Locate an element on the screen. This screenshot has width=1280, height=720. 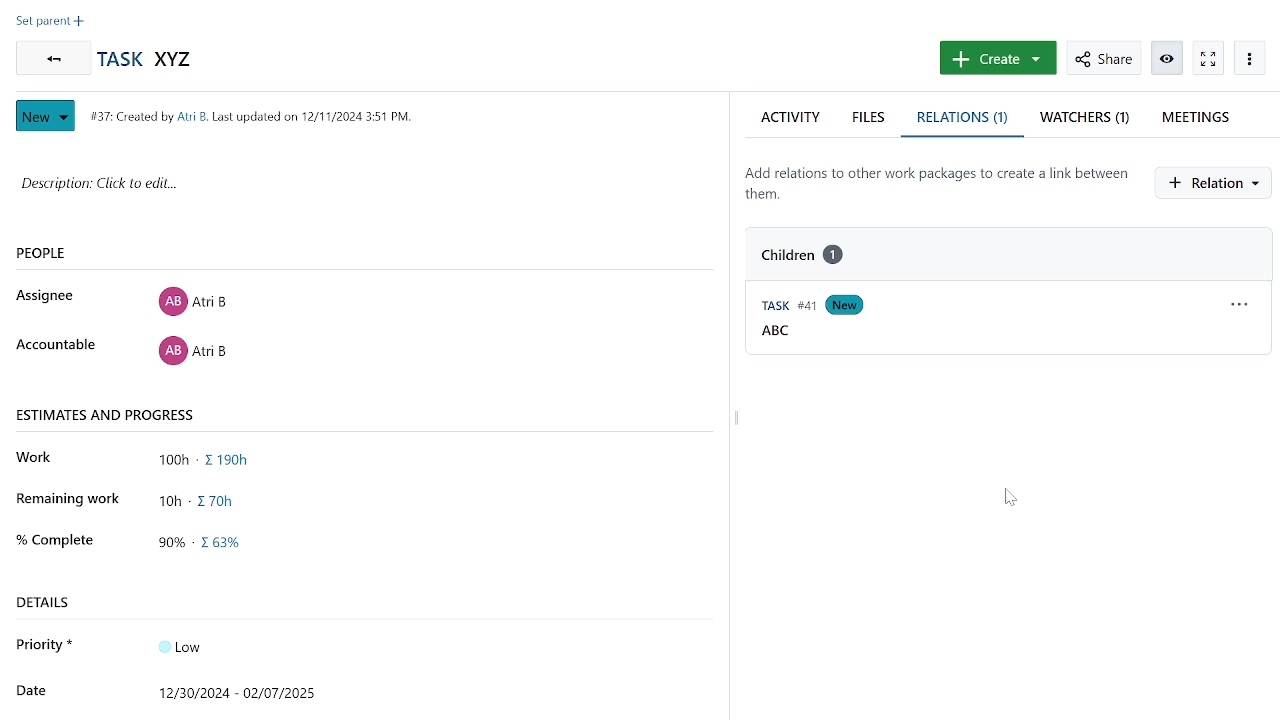
estimates and progress is located at coordinates (108, 414).